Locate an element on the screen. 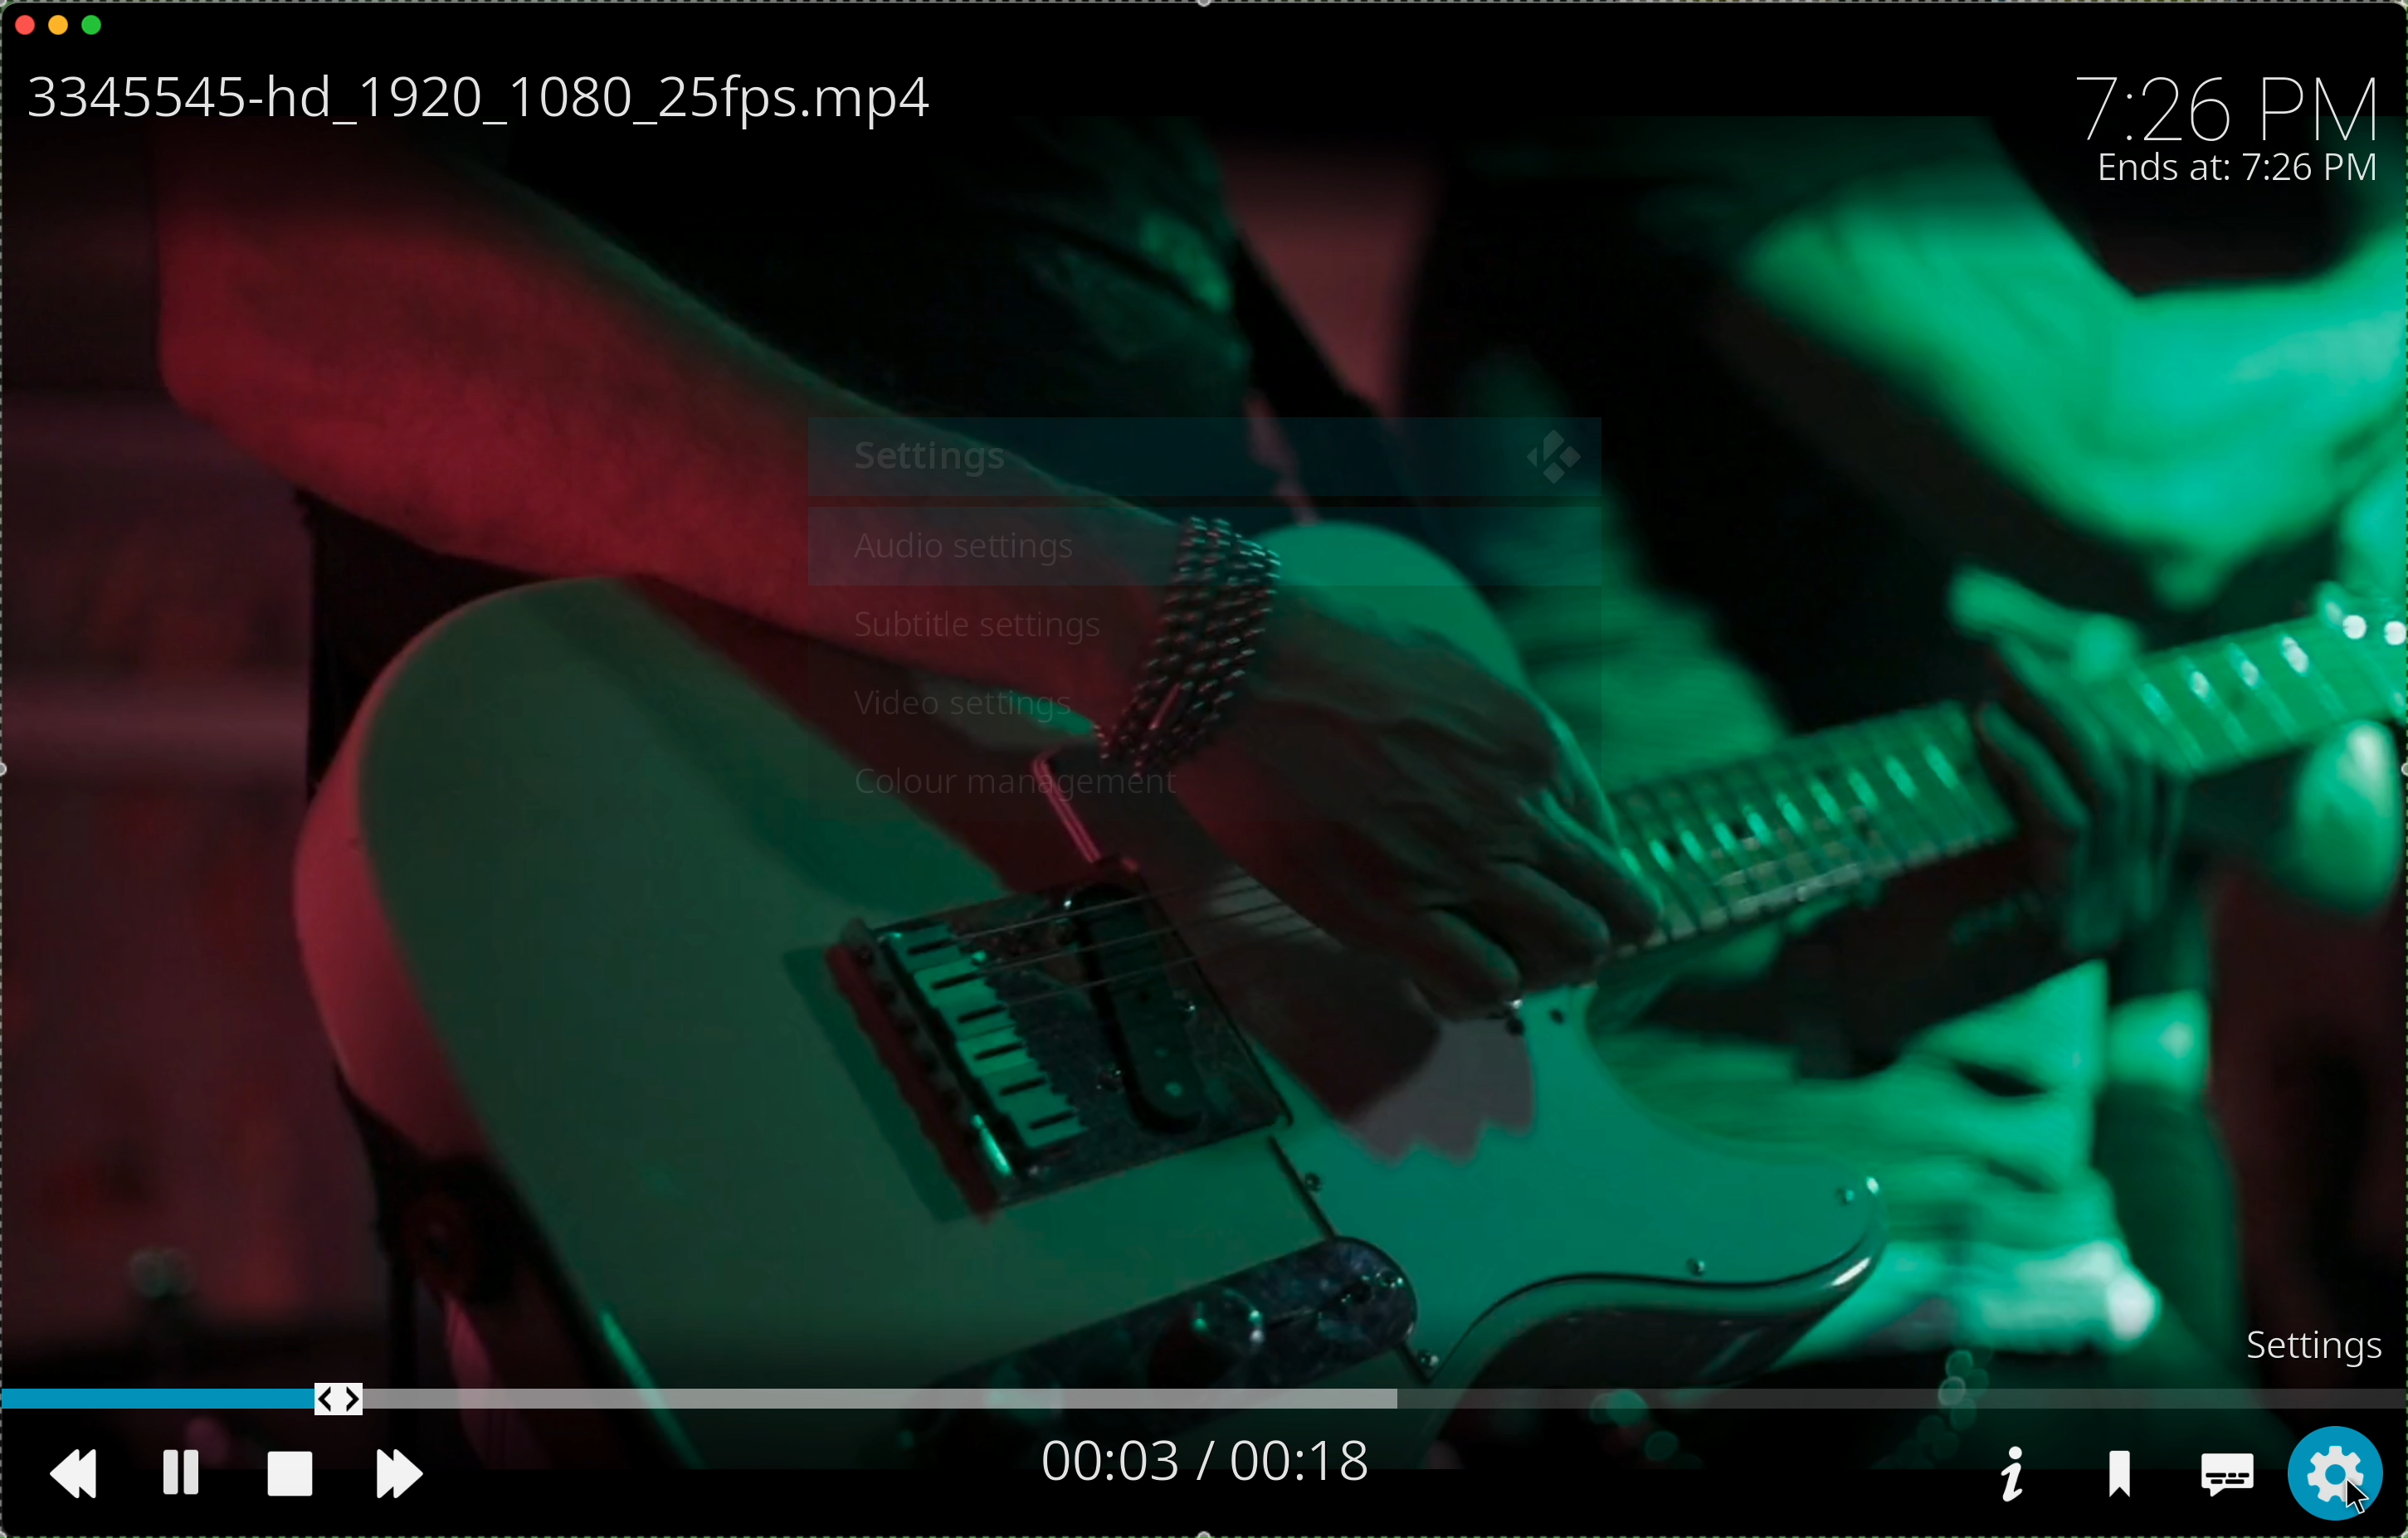  cursor is located at coordinates (2356, 1495).